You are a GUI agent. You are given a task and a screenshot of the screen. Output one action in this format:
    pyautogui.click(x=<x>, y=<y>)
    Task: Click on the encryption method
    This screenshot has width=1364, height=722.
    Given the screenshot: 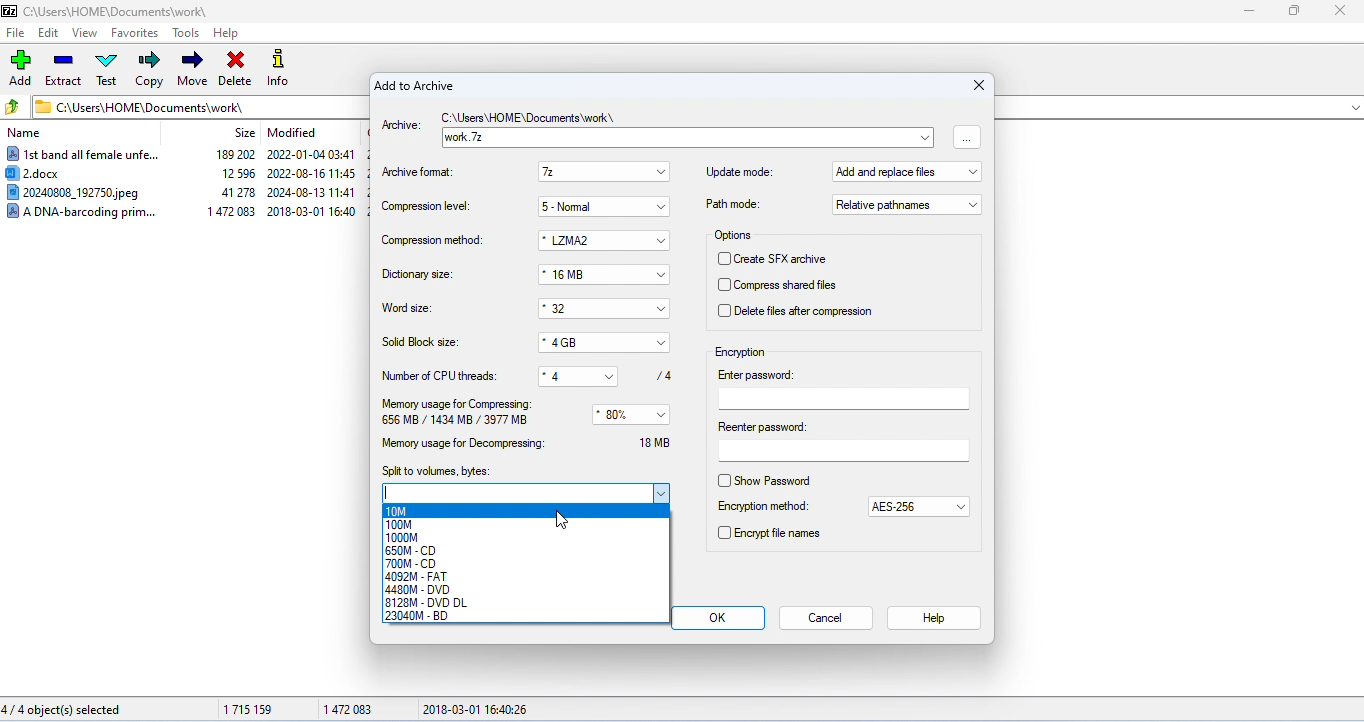 What is the action you would take?
    pyautogui.click(x=763, y=507)
    